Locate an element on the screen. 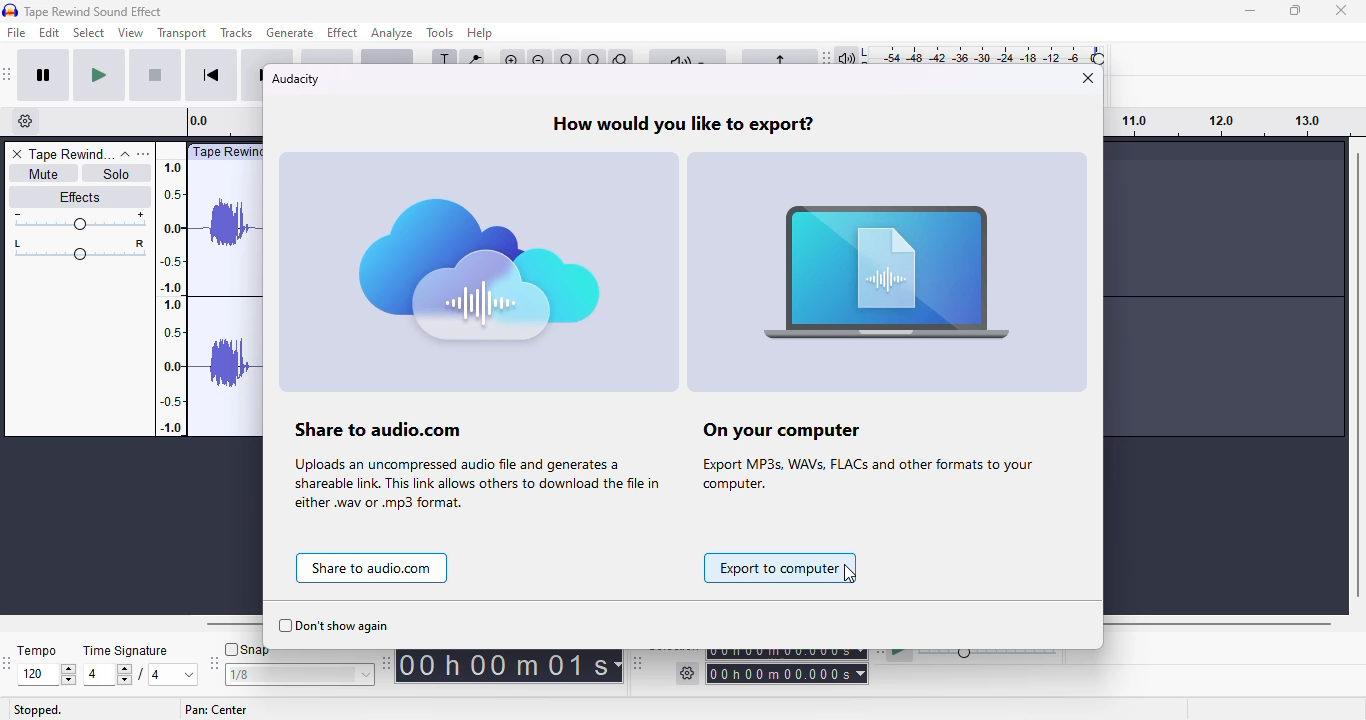 This screenshot has width=1366, height=720. stopped is located at coordinates (37, 710).